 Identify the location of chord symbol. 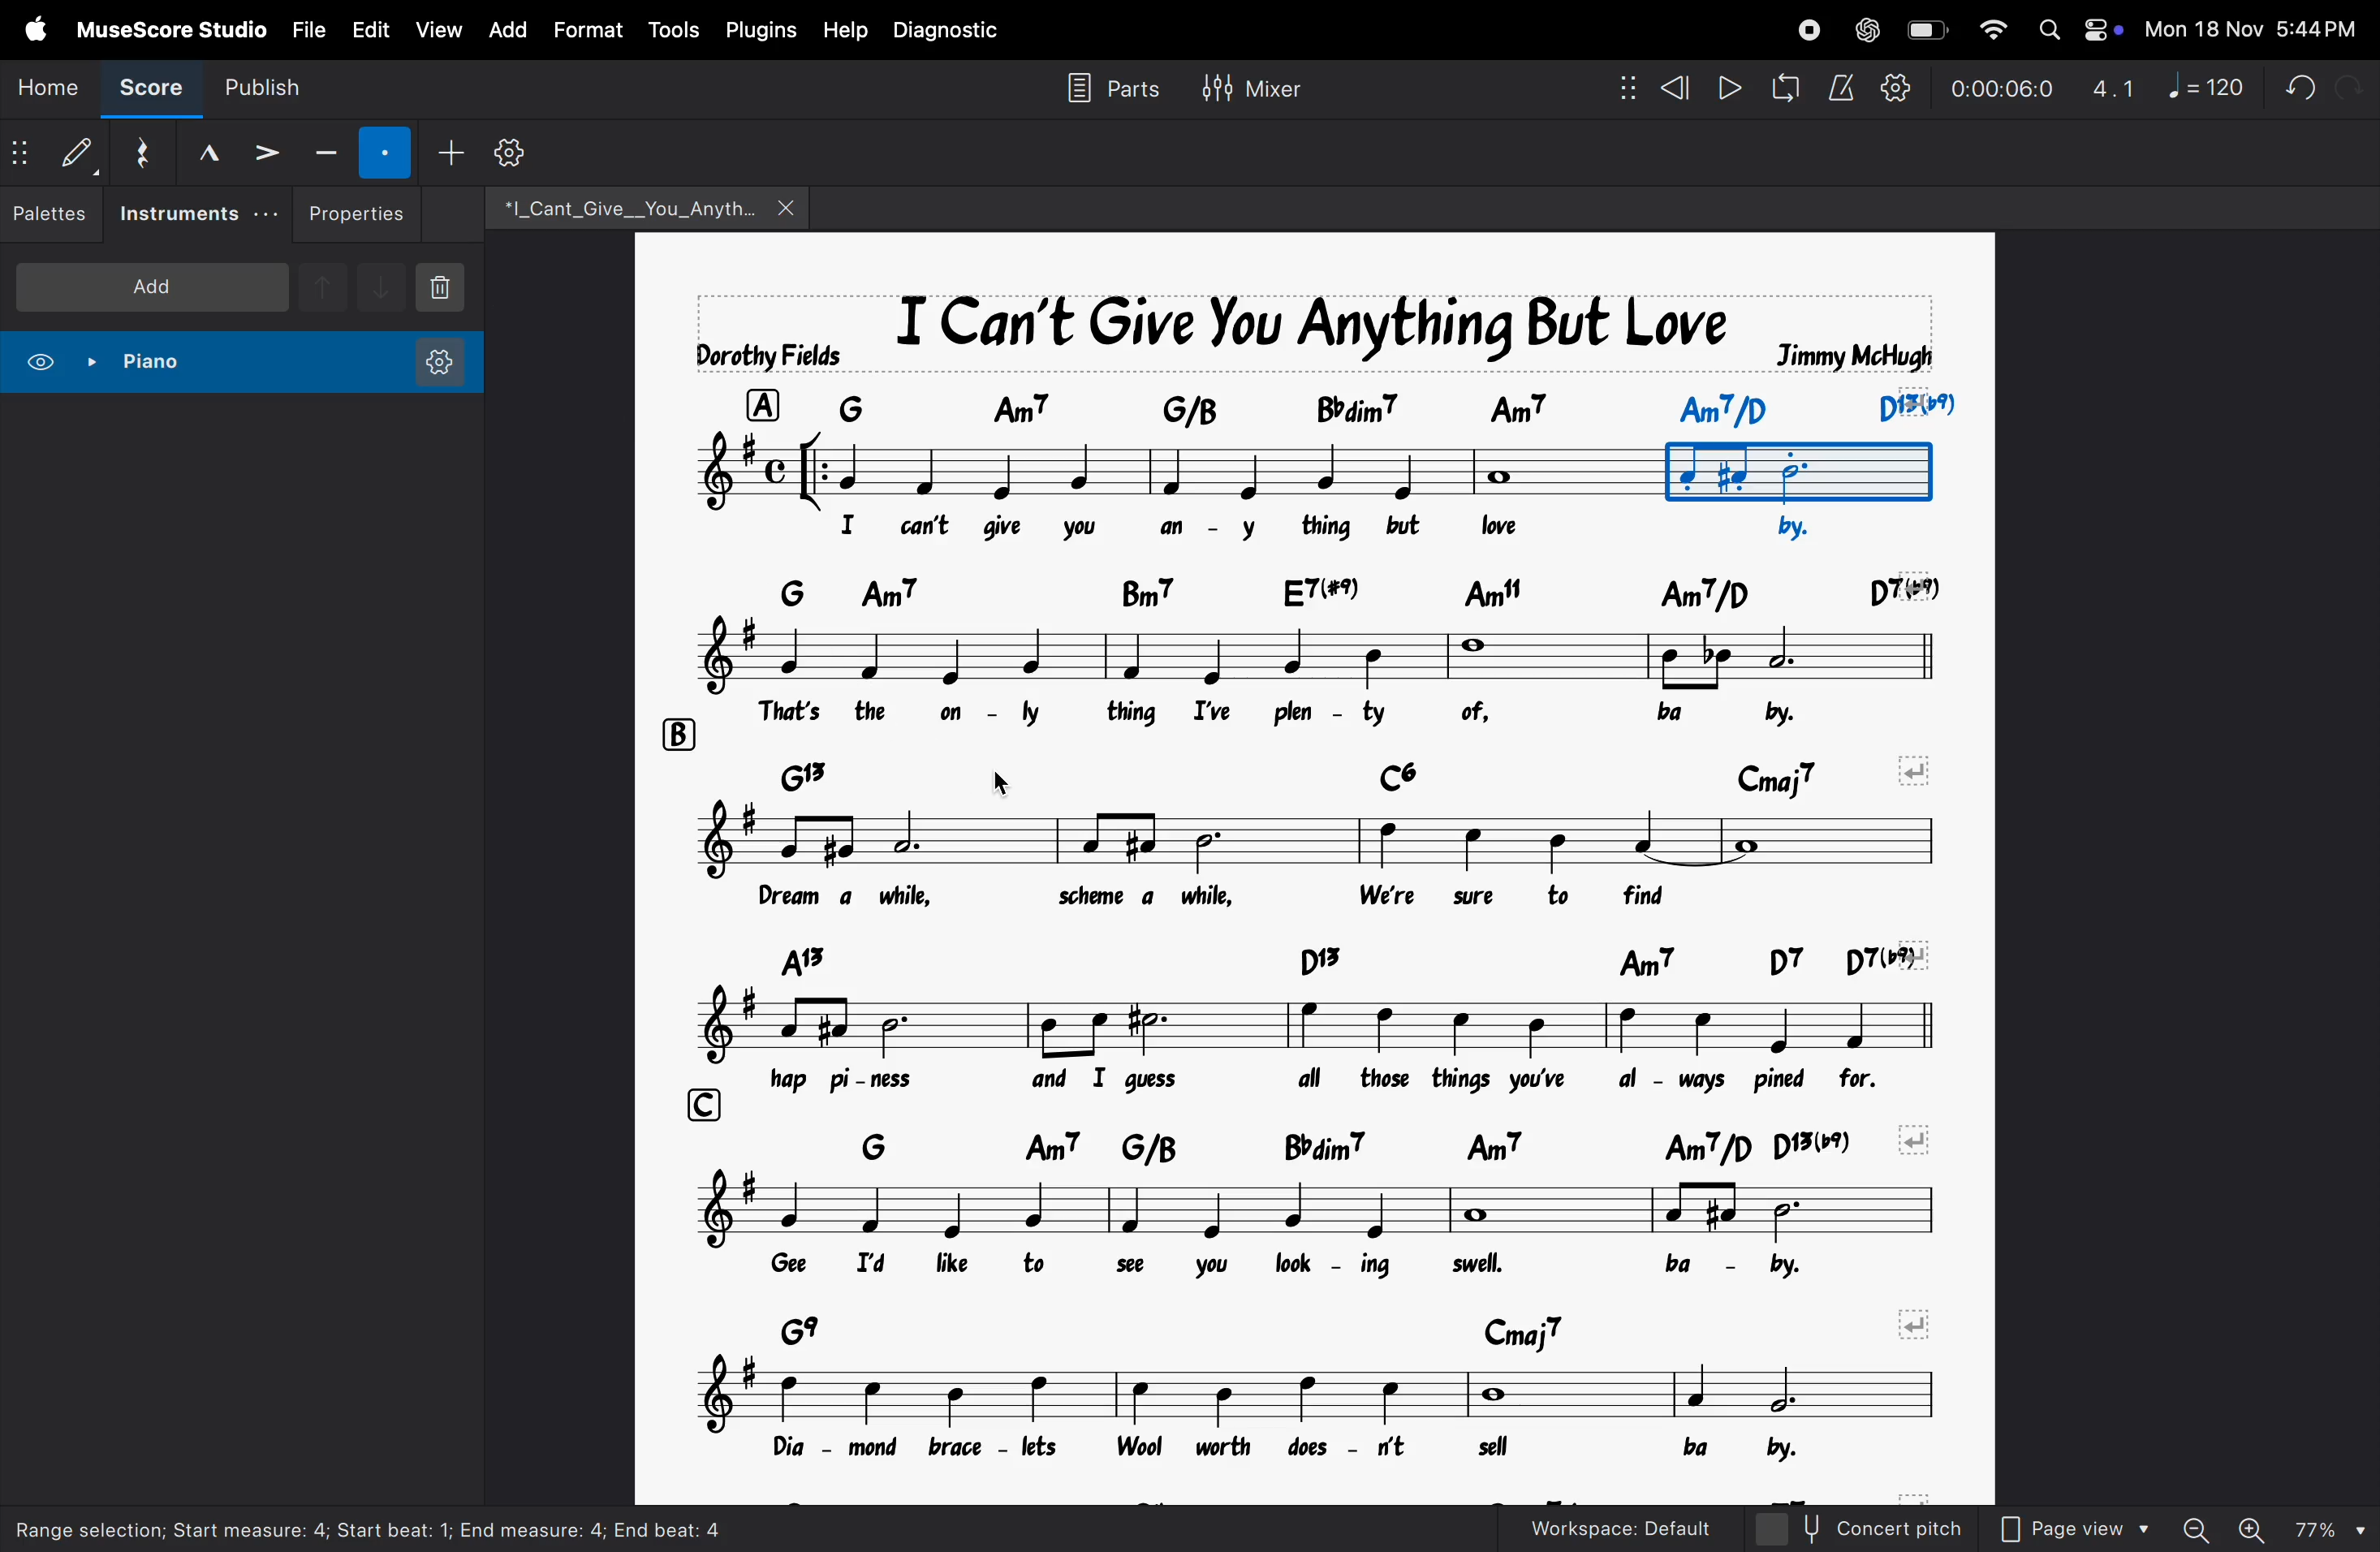
(1344, 956).